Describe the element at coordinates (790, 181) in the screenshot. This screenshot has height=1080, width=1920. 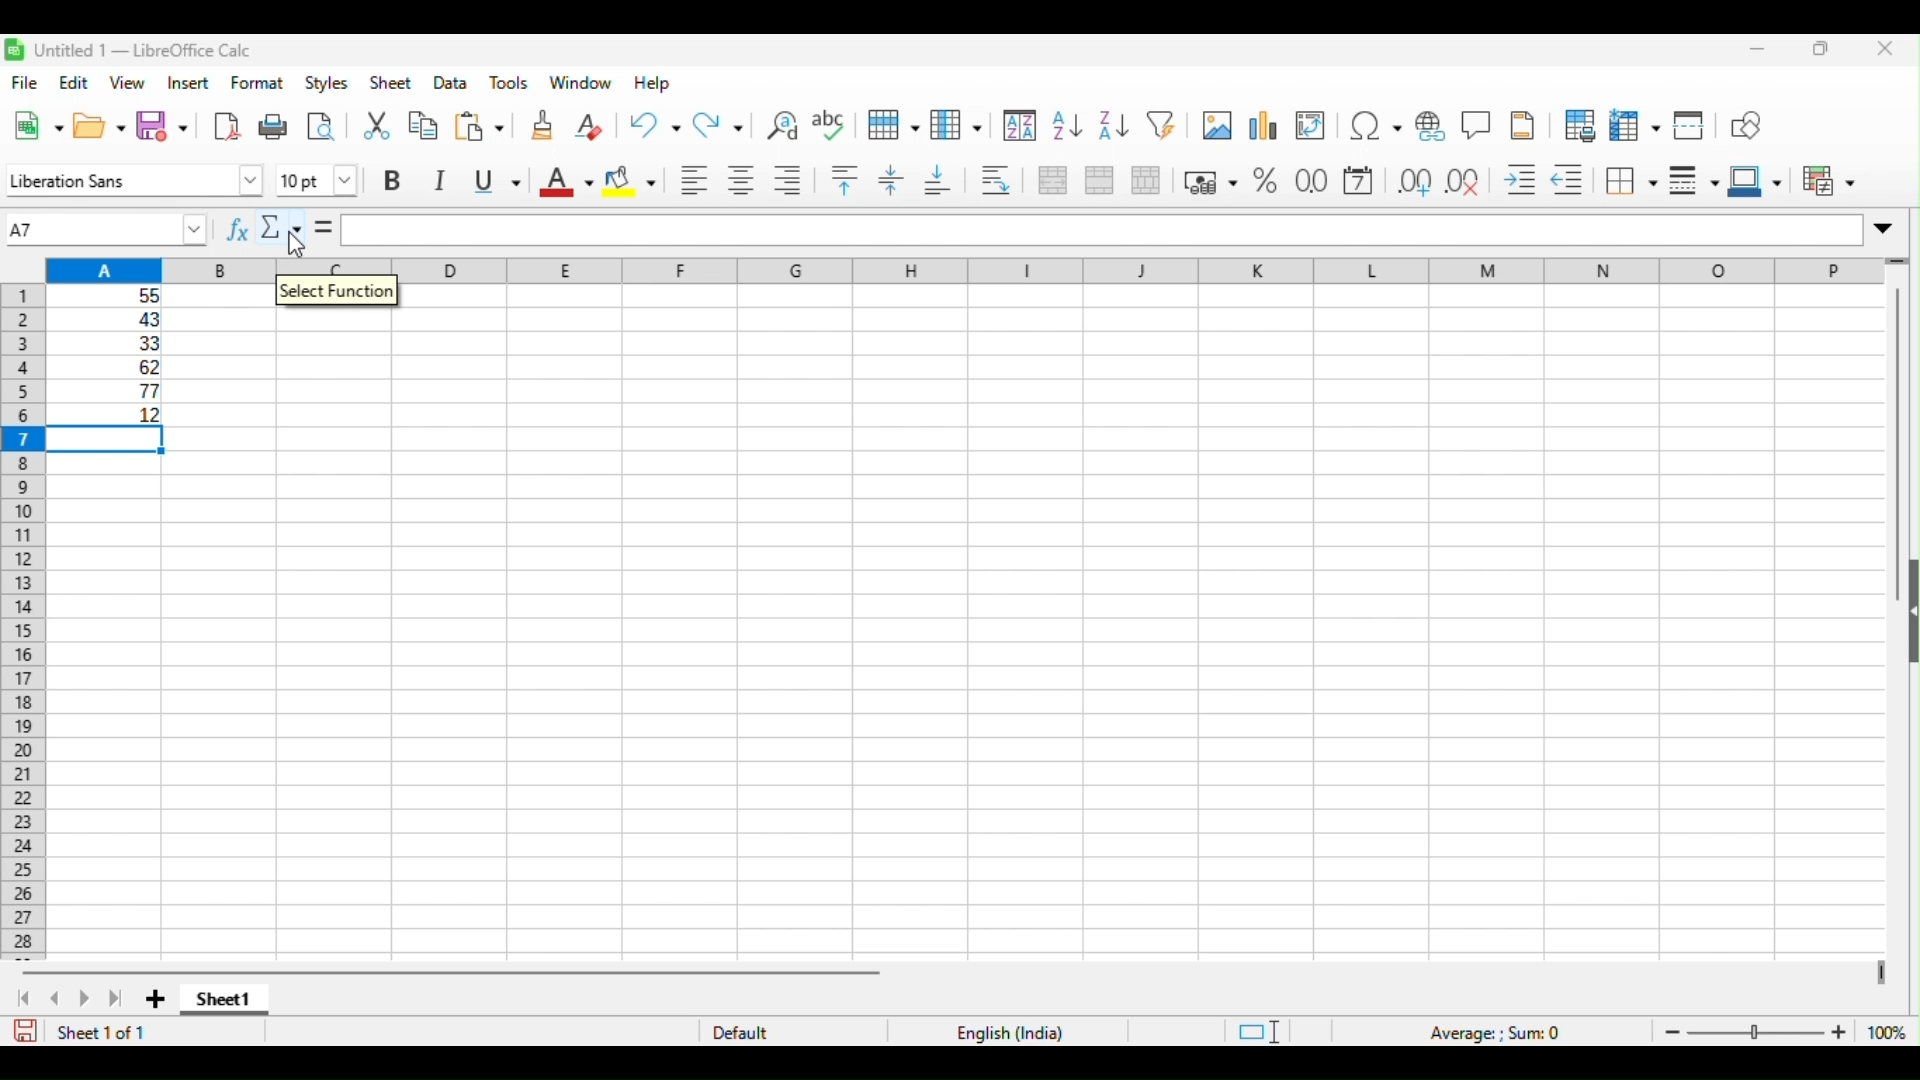
I see `align right` at that location.